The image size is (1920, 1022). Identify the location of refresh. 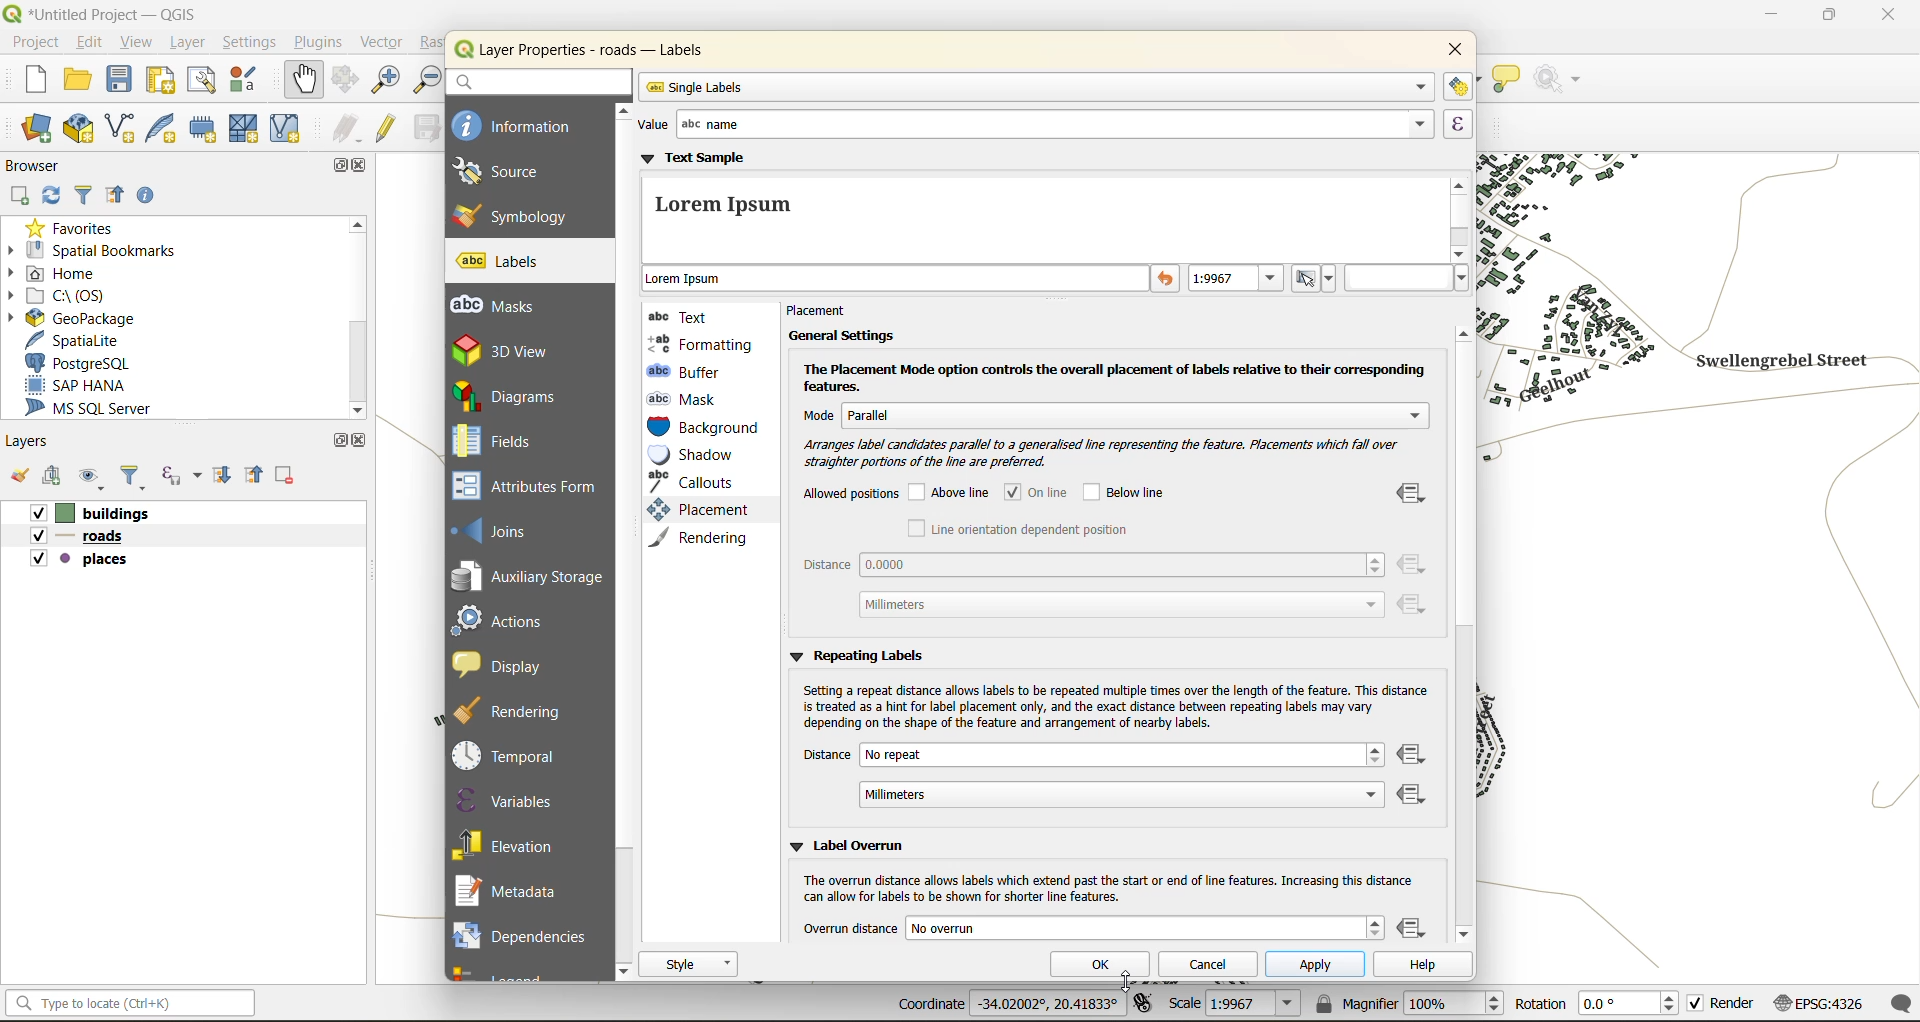
(49, 199).